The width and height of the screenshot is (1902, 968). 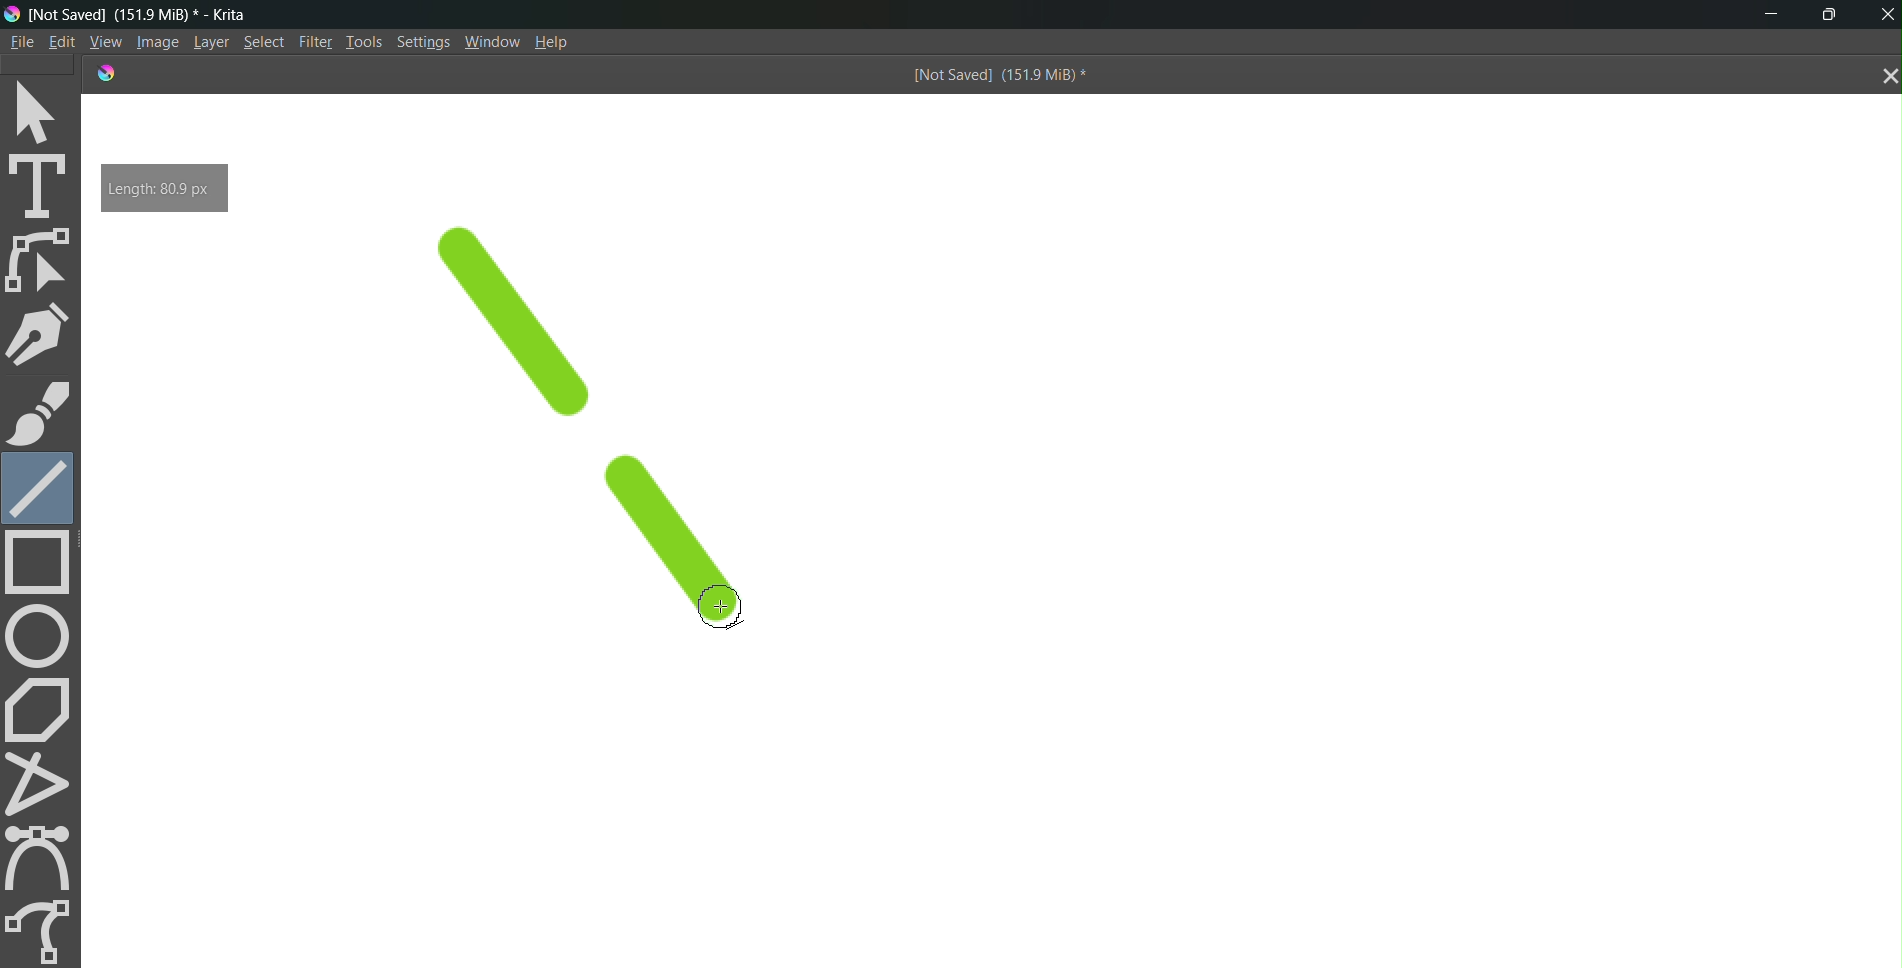 What do you see at coordinates (39, 413) in the screenshot?
I see `brush` at bounding box center [39, 413].